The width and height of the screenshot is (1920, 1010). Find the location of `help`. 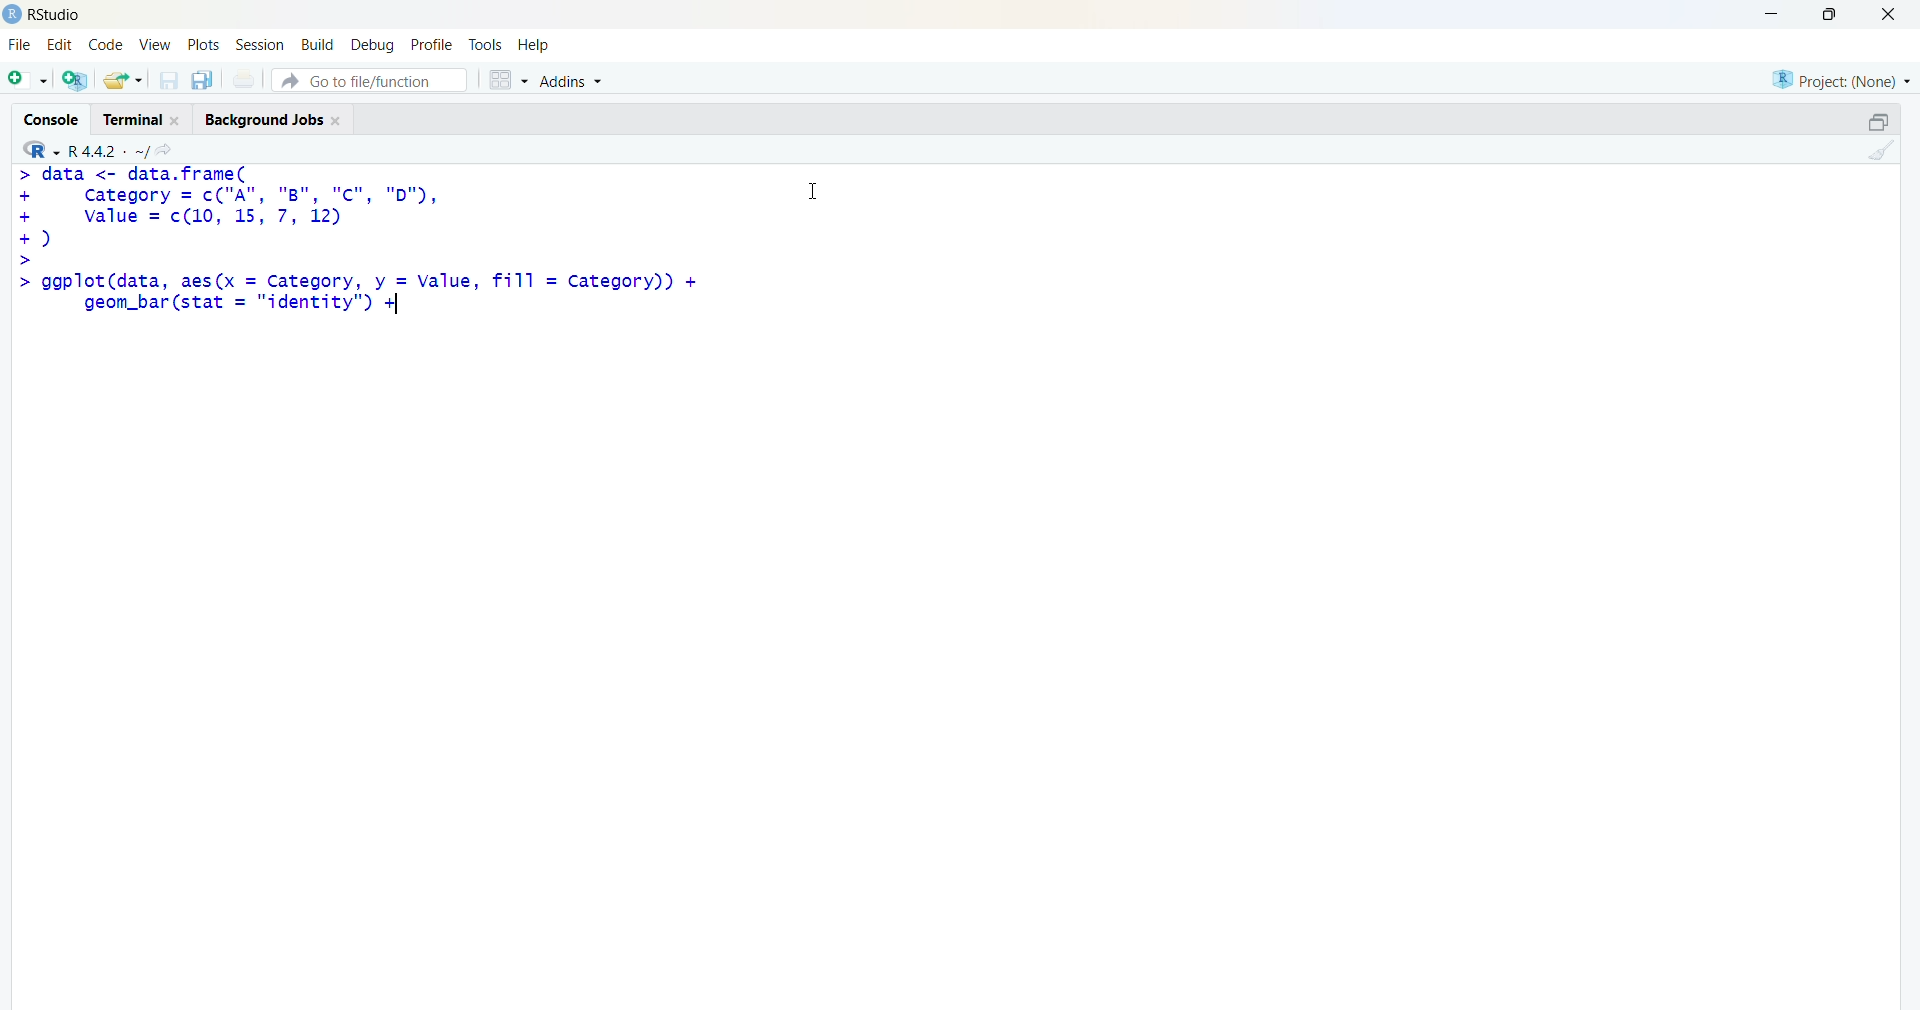

help is located at coordinates (537, 45).